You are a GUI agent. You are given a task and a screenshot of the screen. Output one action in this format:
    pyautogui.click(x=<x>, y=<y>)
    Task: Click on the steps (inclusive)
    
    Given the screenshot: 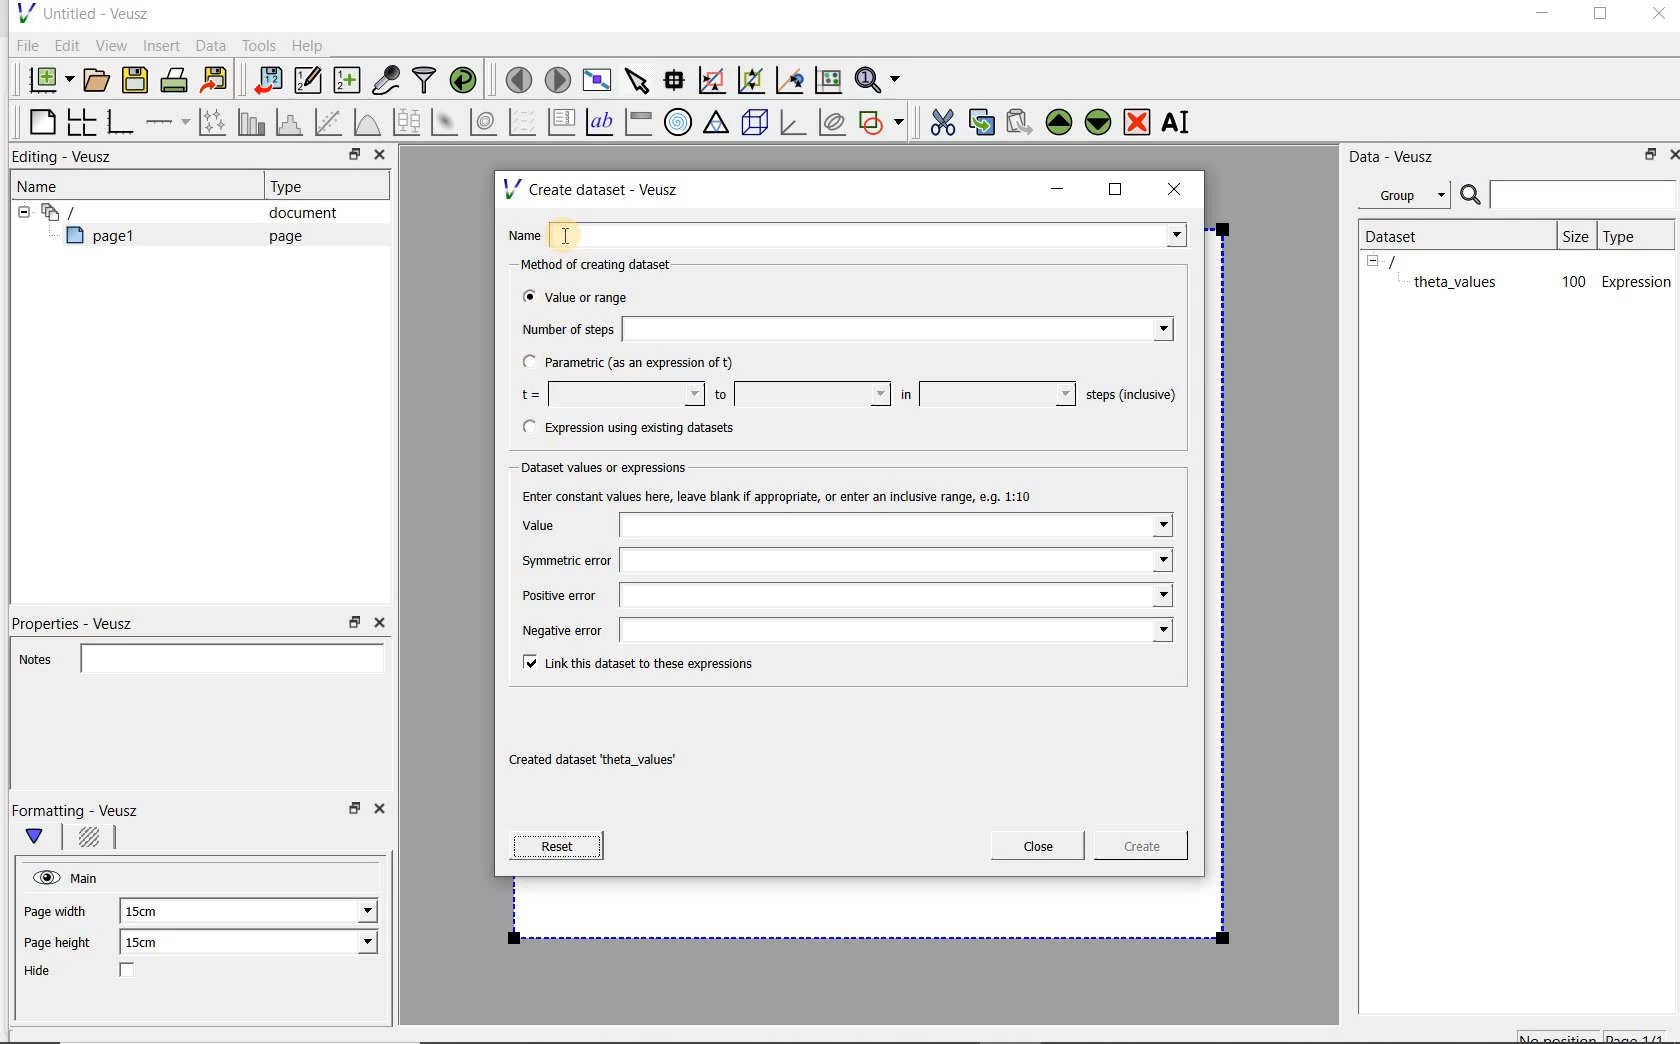 What is the action you would take?
    pyautogui.click(x=1132, y=396)
    